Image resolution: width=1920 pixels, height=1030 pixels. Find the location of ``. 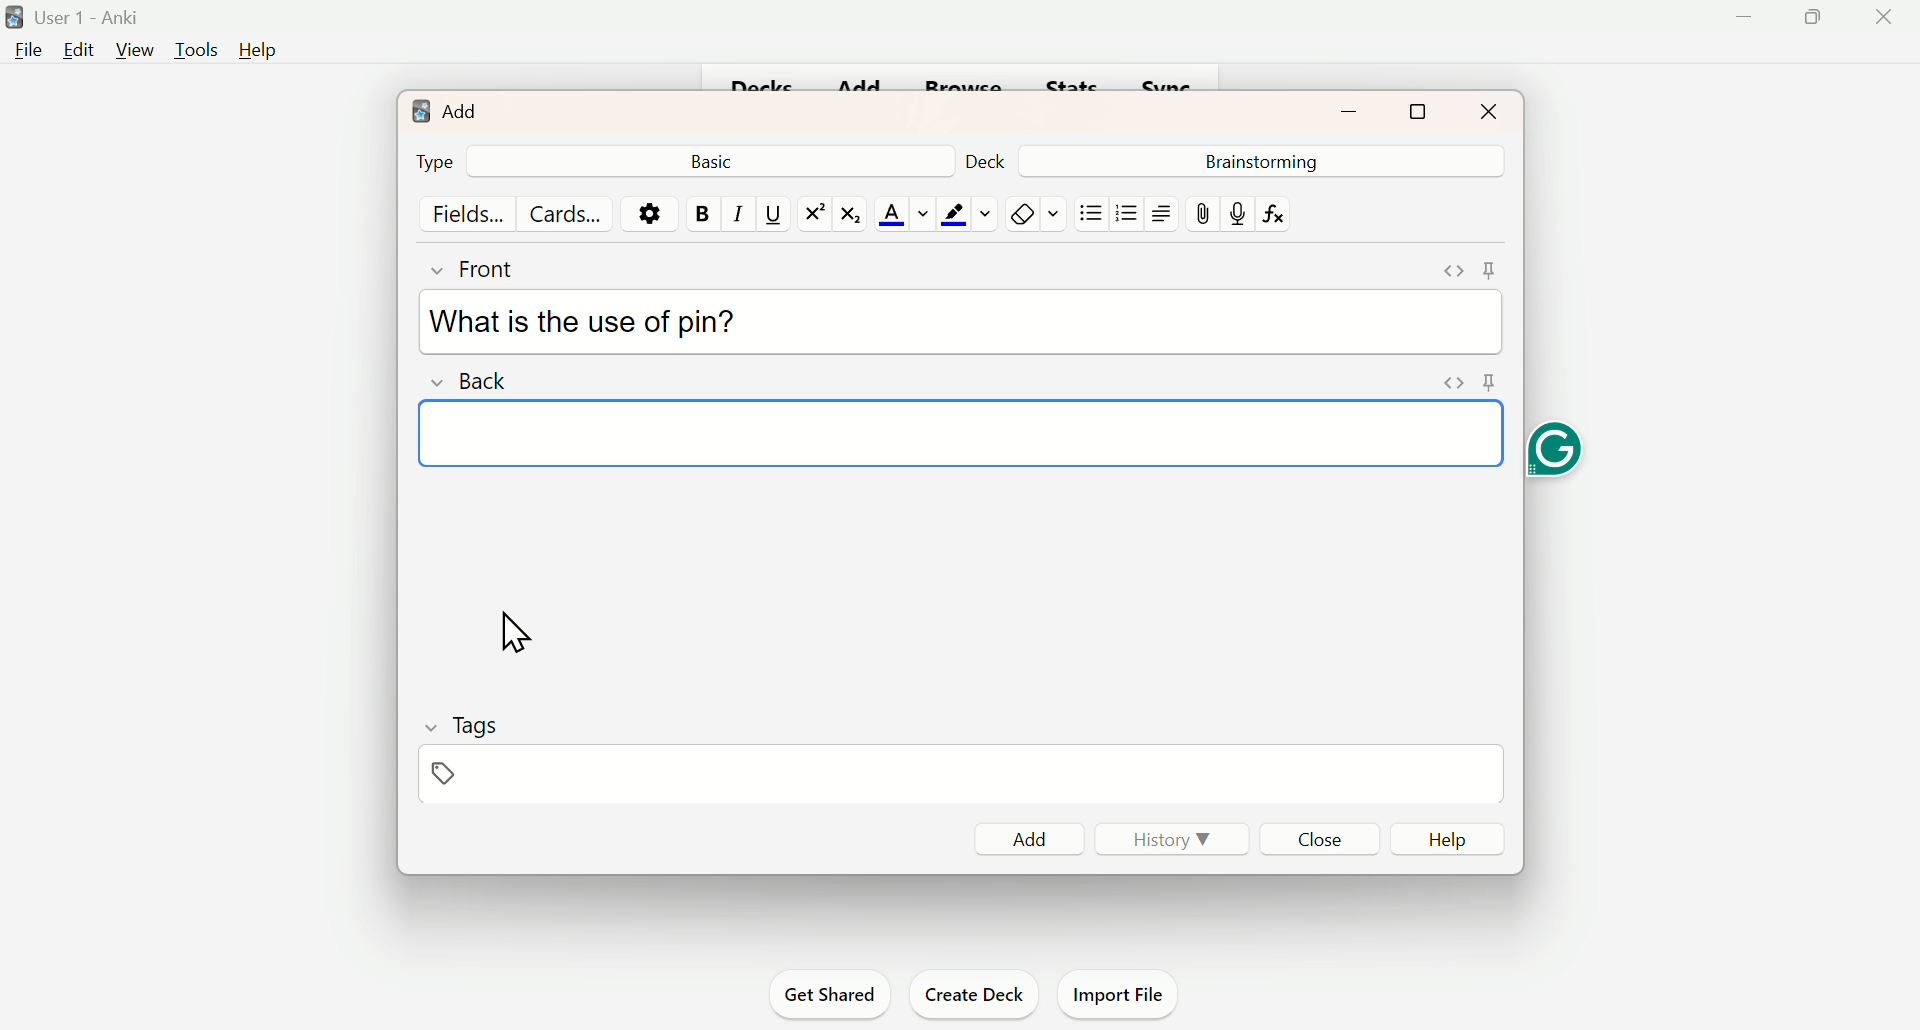

 is located at coordinates (263, 49).